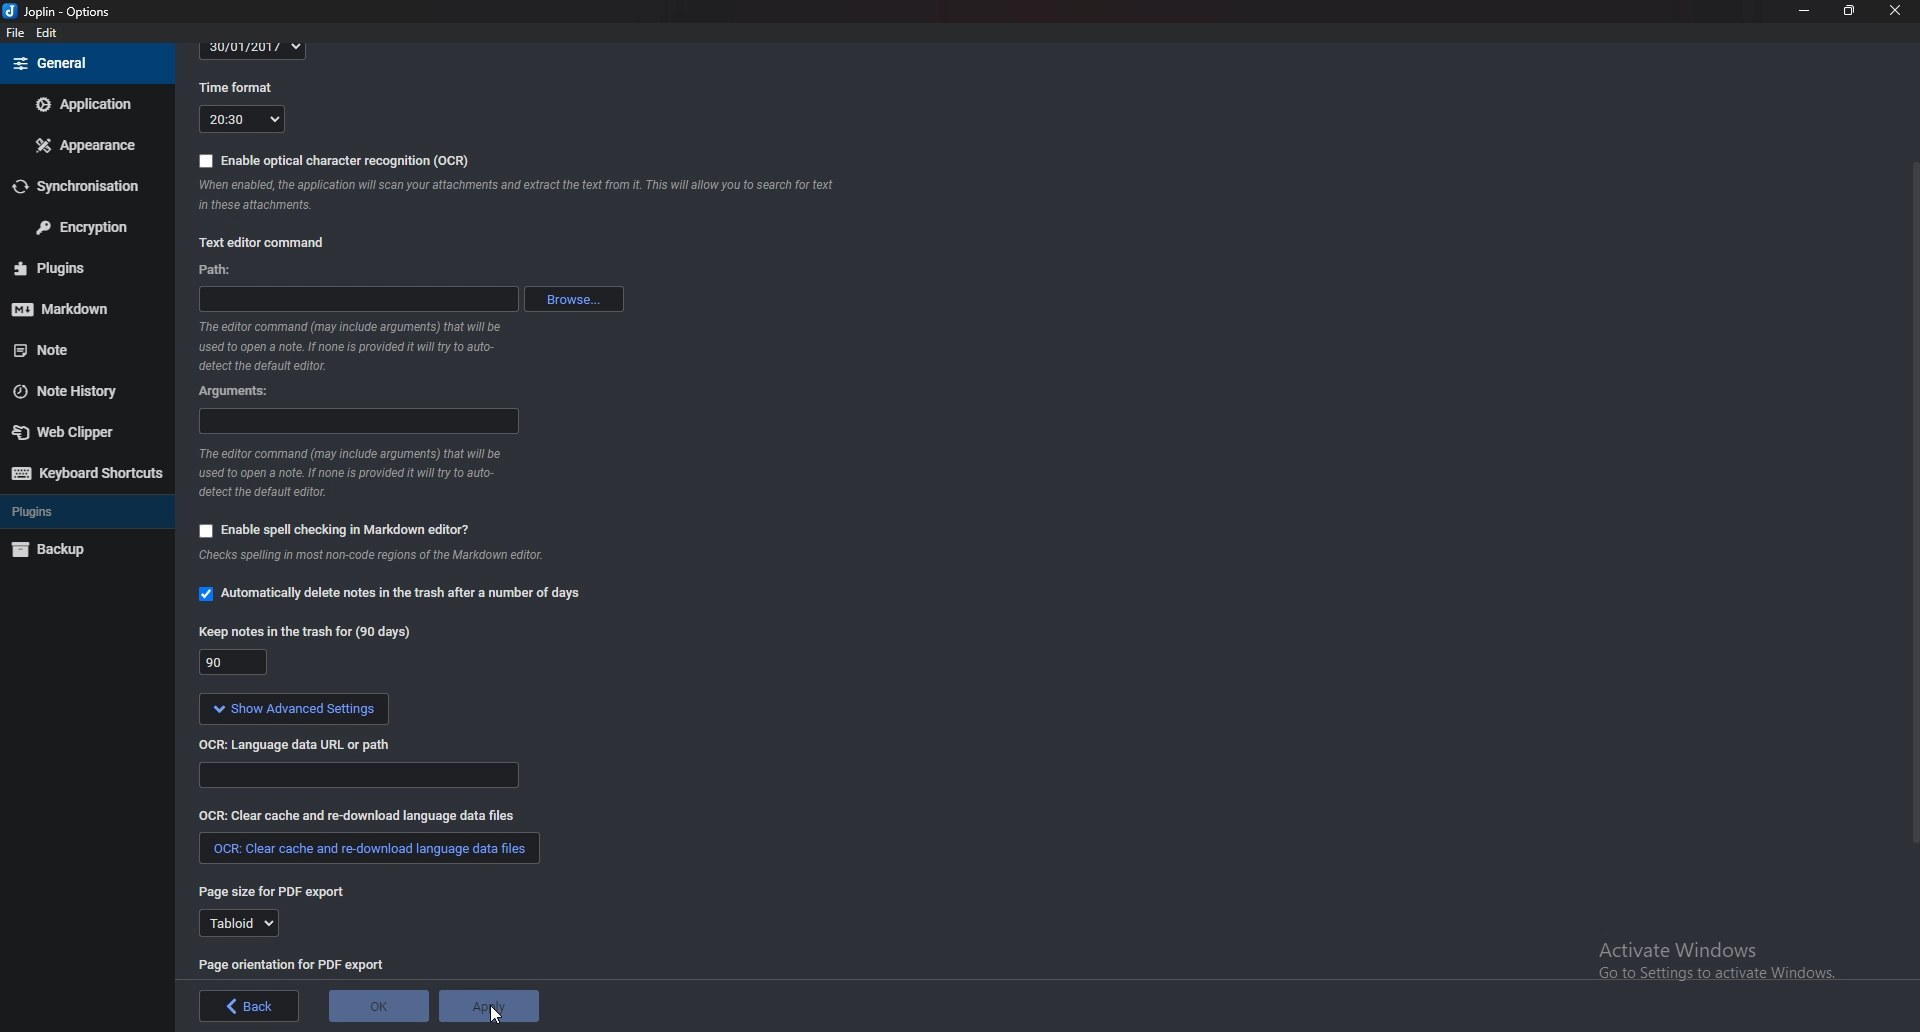 Image resolution: width=1920 pixels, height=1032 pixels. Describe the element at coordinates (235, 272) in the screenshot. I see `path` at that location.